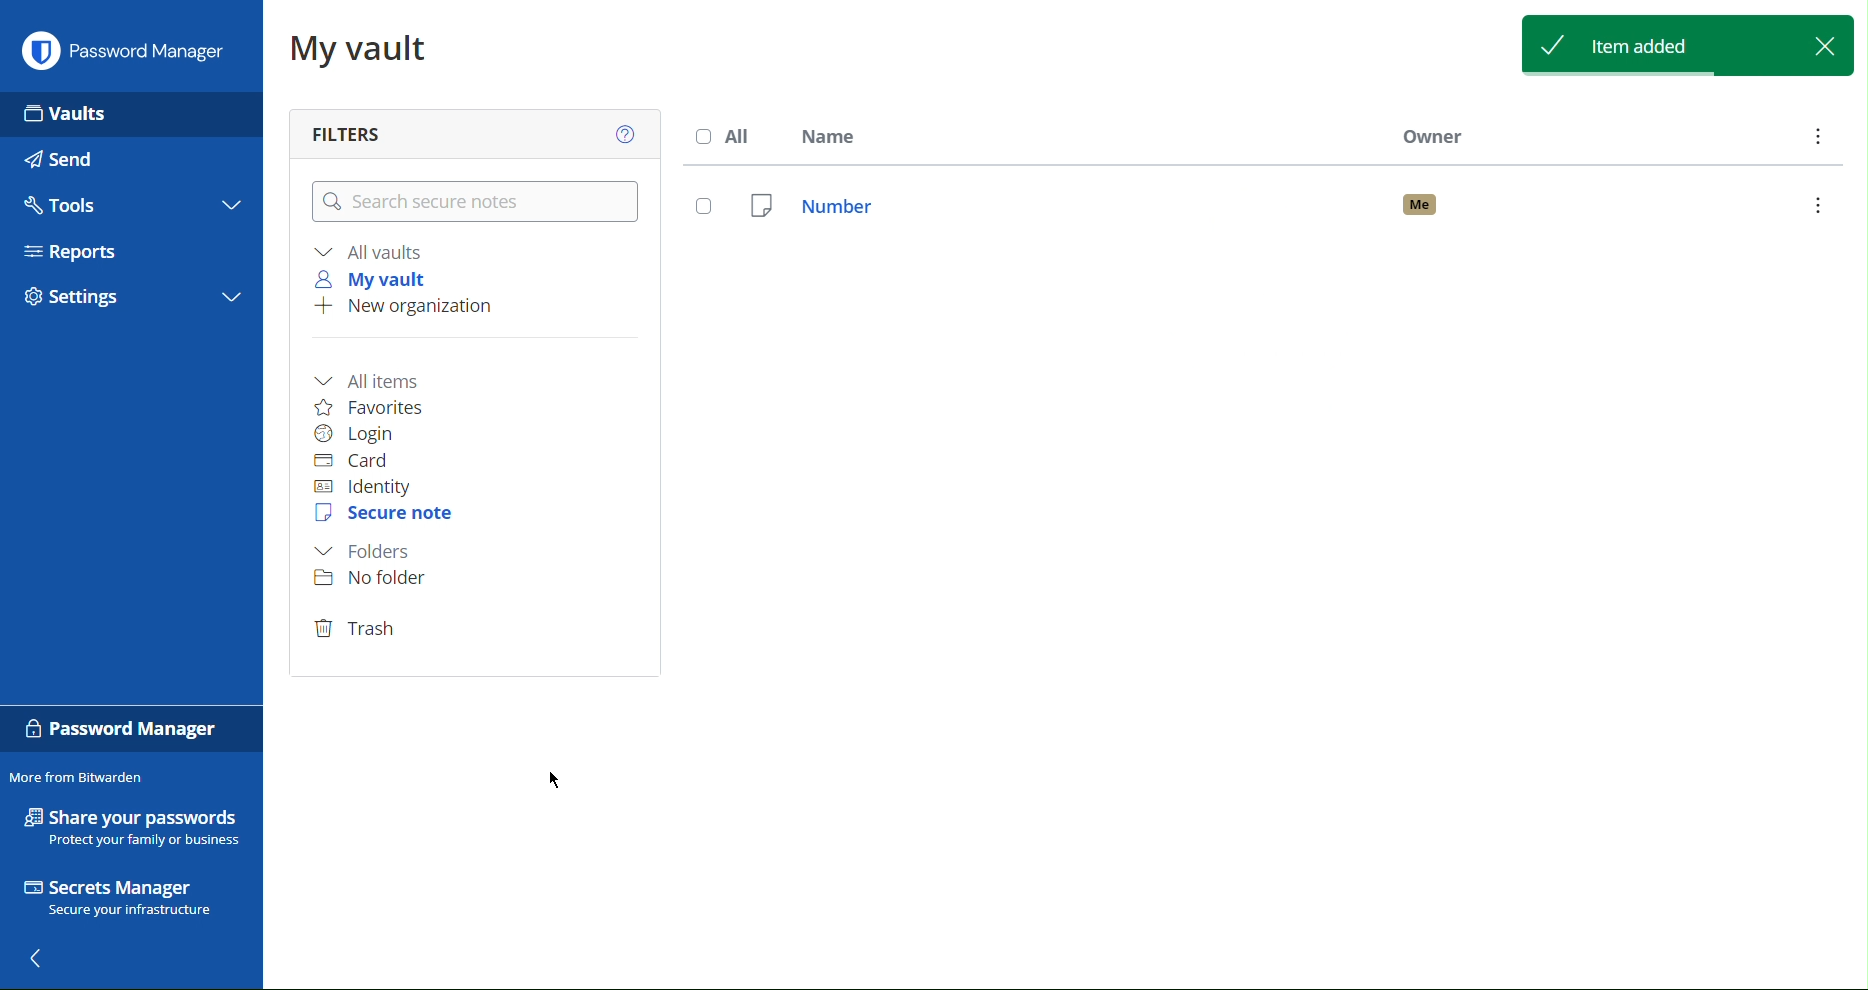  What do you see at coordinates (78, 252) in the screenshot?
I see `Reports` at bounding box center [78, 252].